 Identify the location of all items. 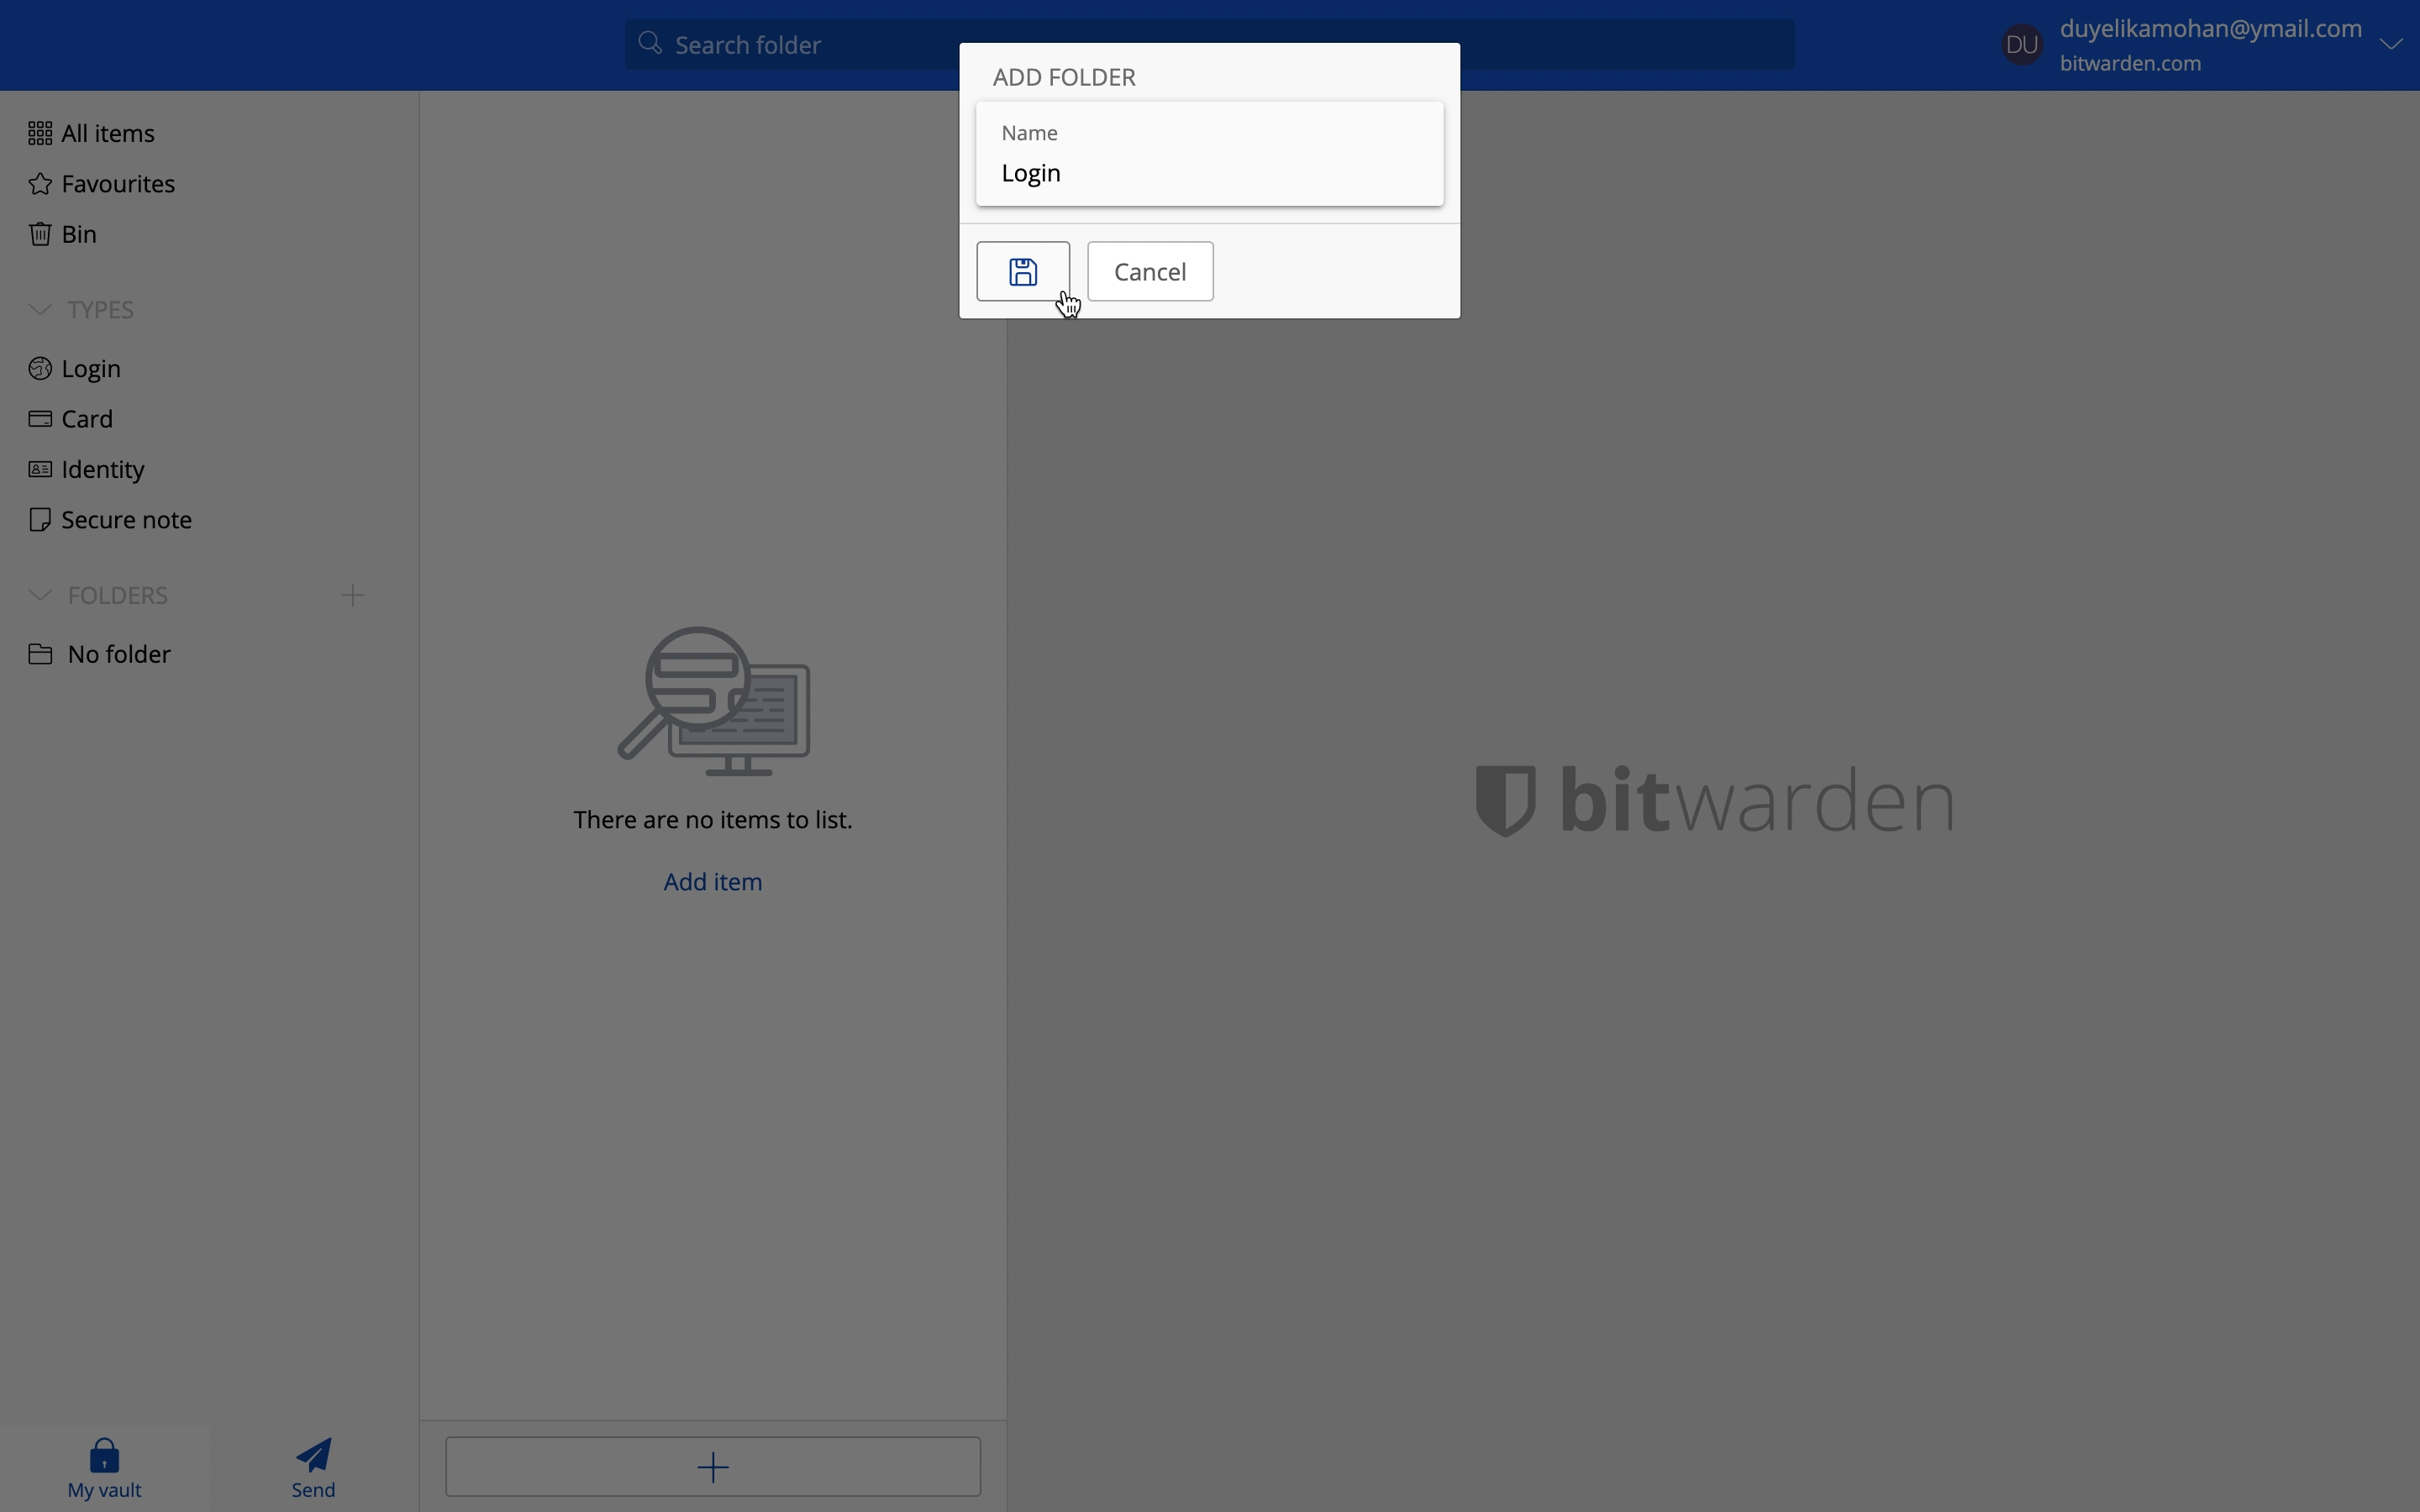
(86, 130).